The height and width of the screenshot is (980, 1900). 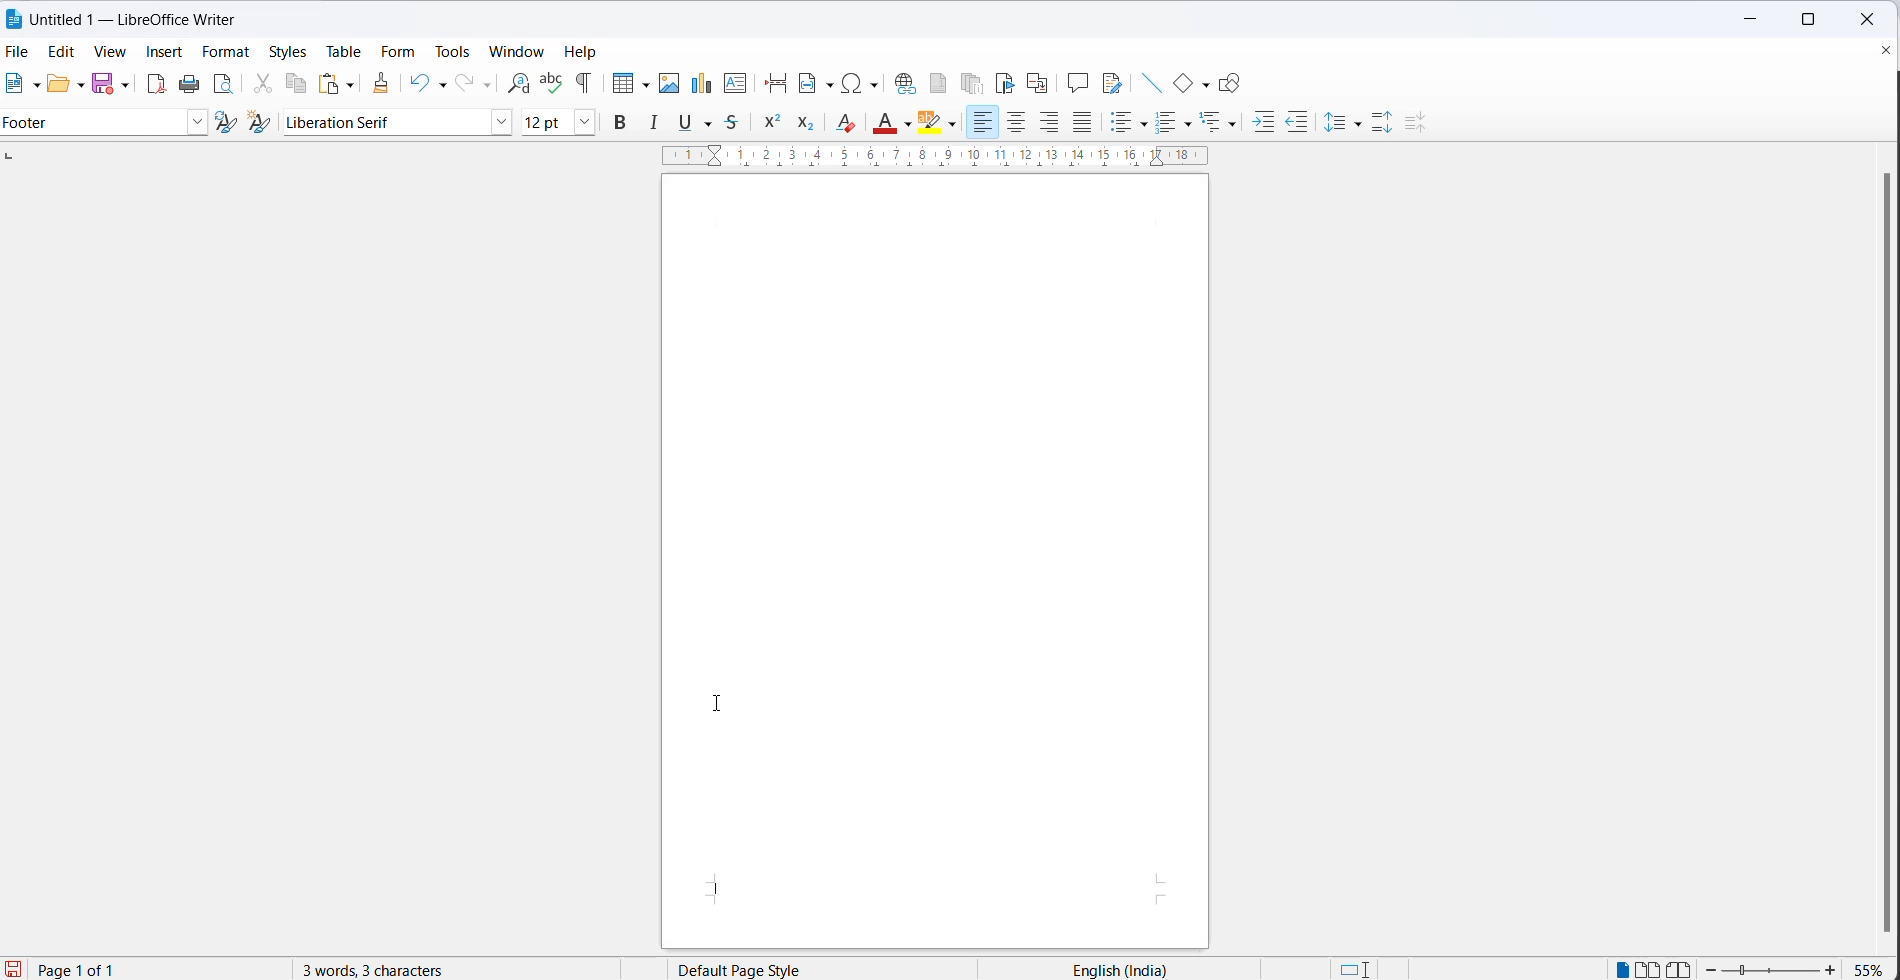 I want to click on current page, so click(x=86, y=970).